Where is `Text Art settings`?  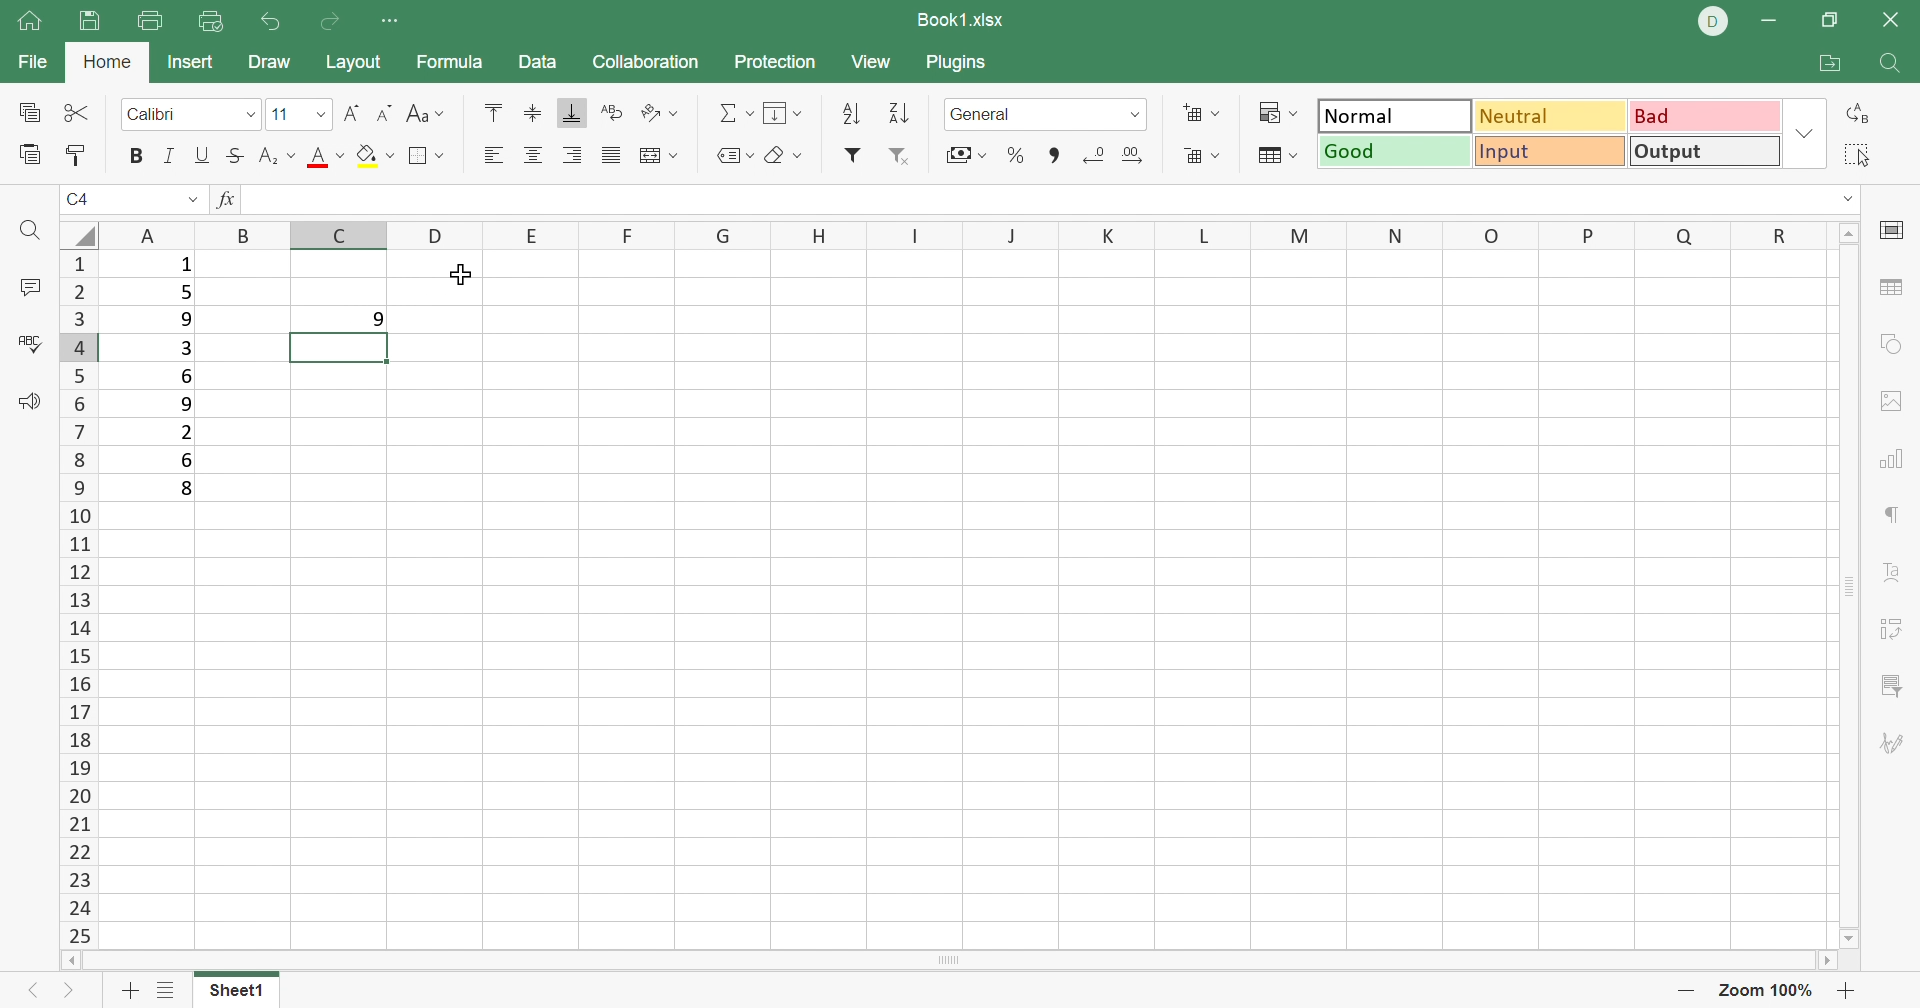 Text Art settings is located at coordinates (1894, 572).